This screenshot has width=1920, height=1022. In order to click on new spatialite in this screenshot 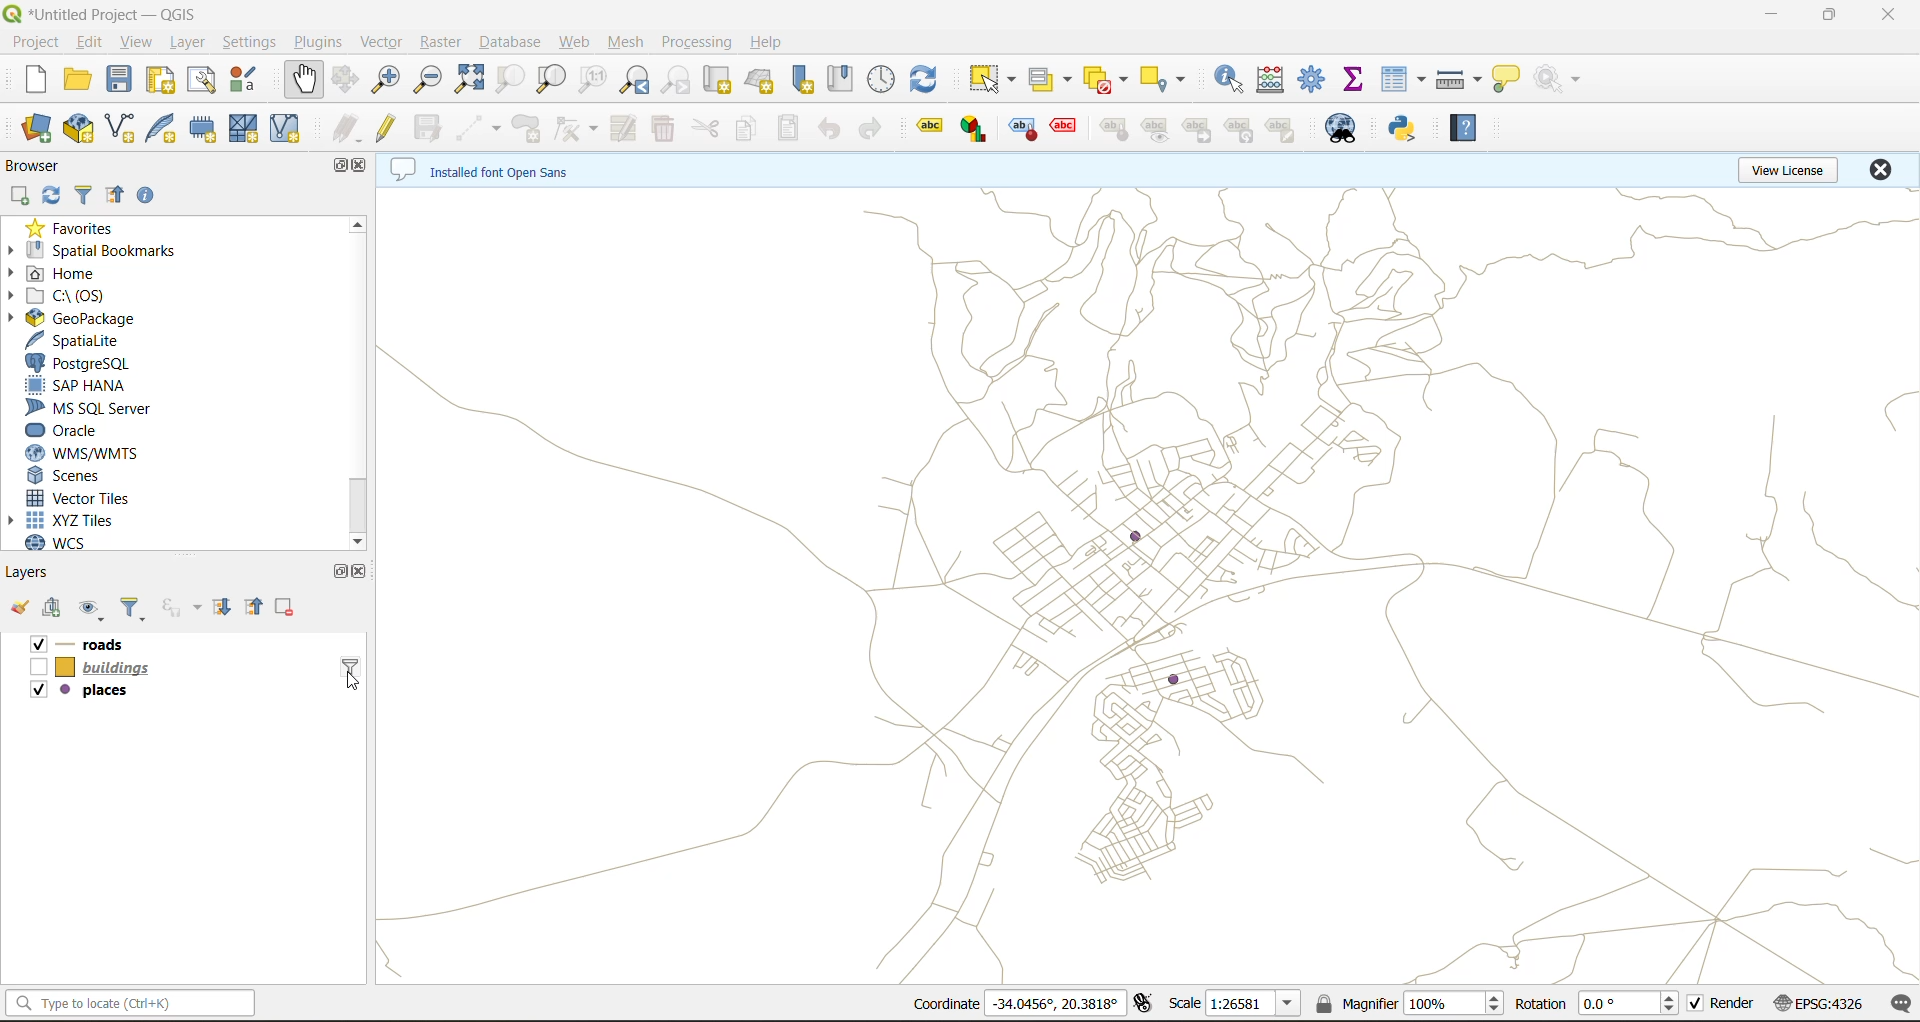, I will do `click(166, 131)`.